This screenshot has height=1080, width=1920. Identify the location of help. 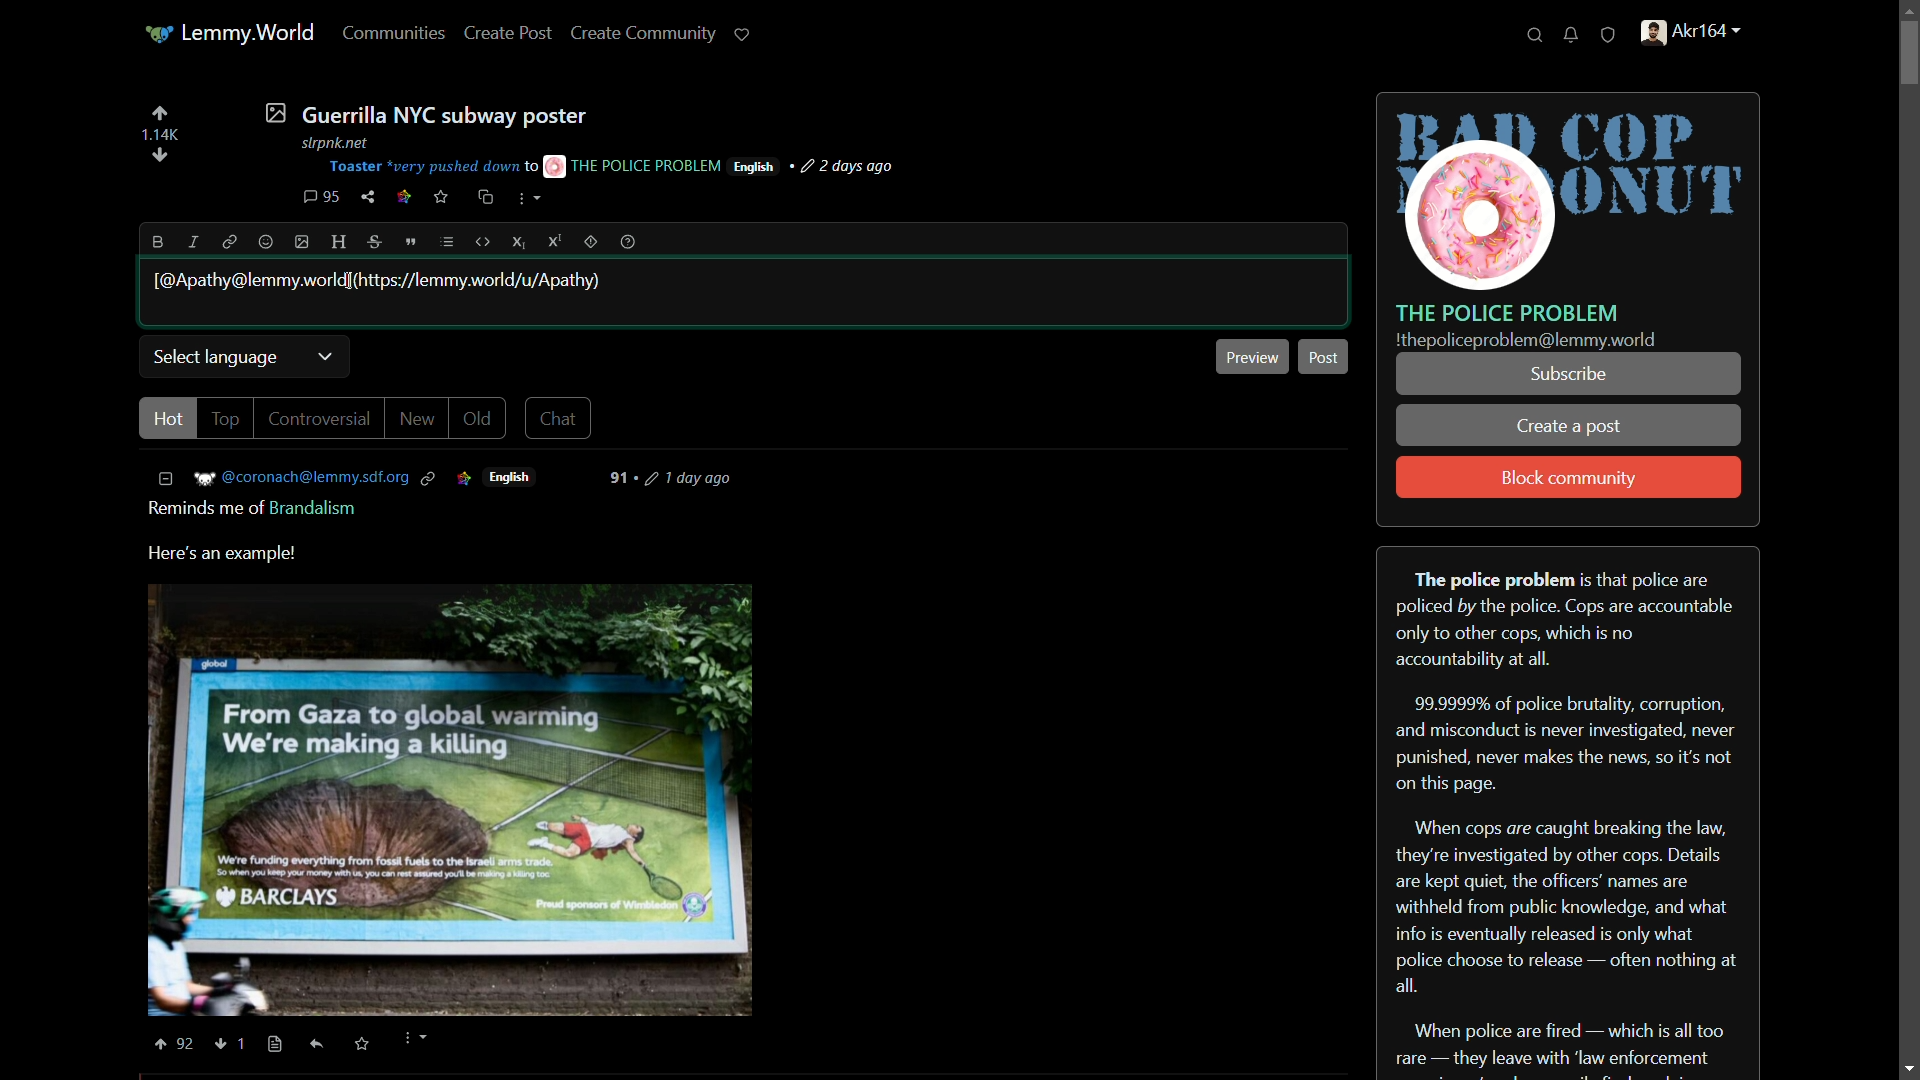
(628, 242).